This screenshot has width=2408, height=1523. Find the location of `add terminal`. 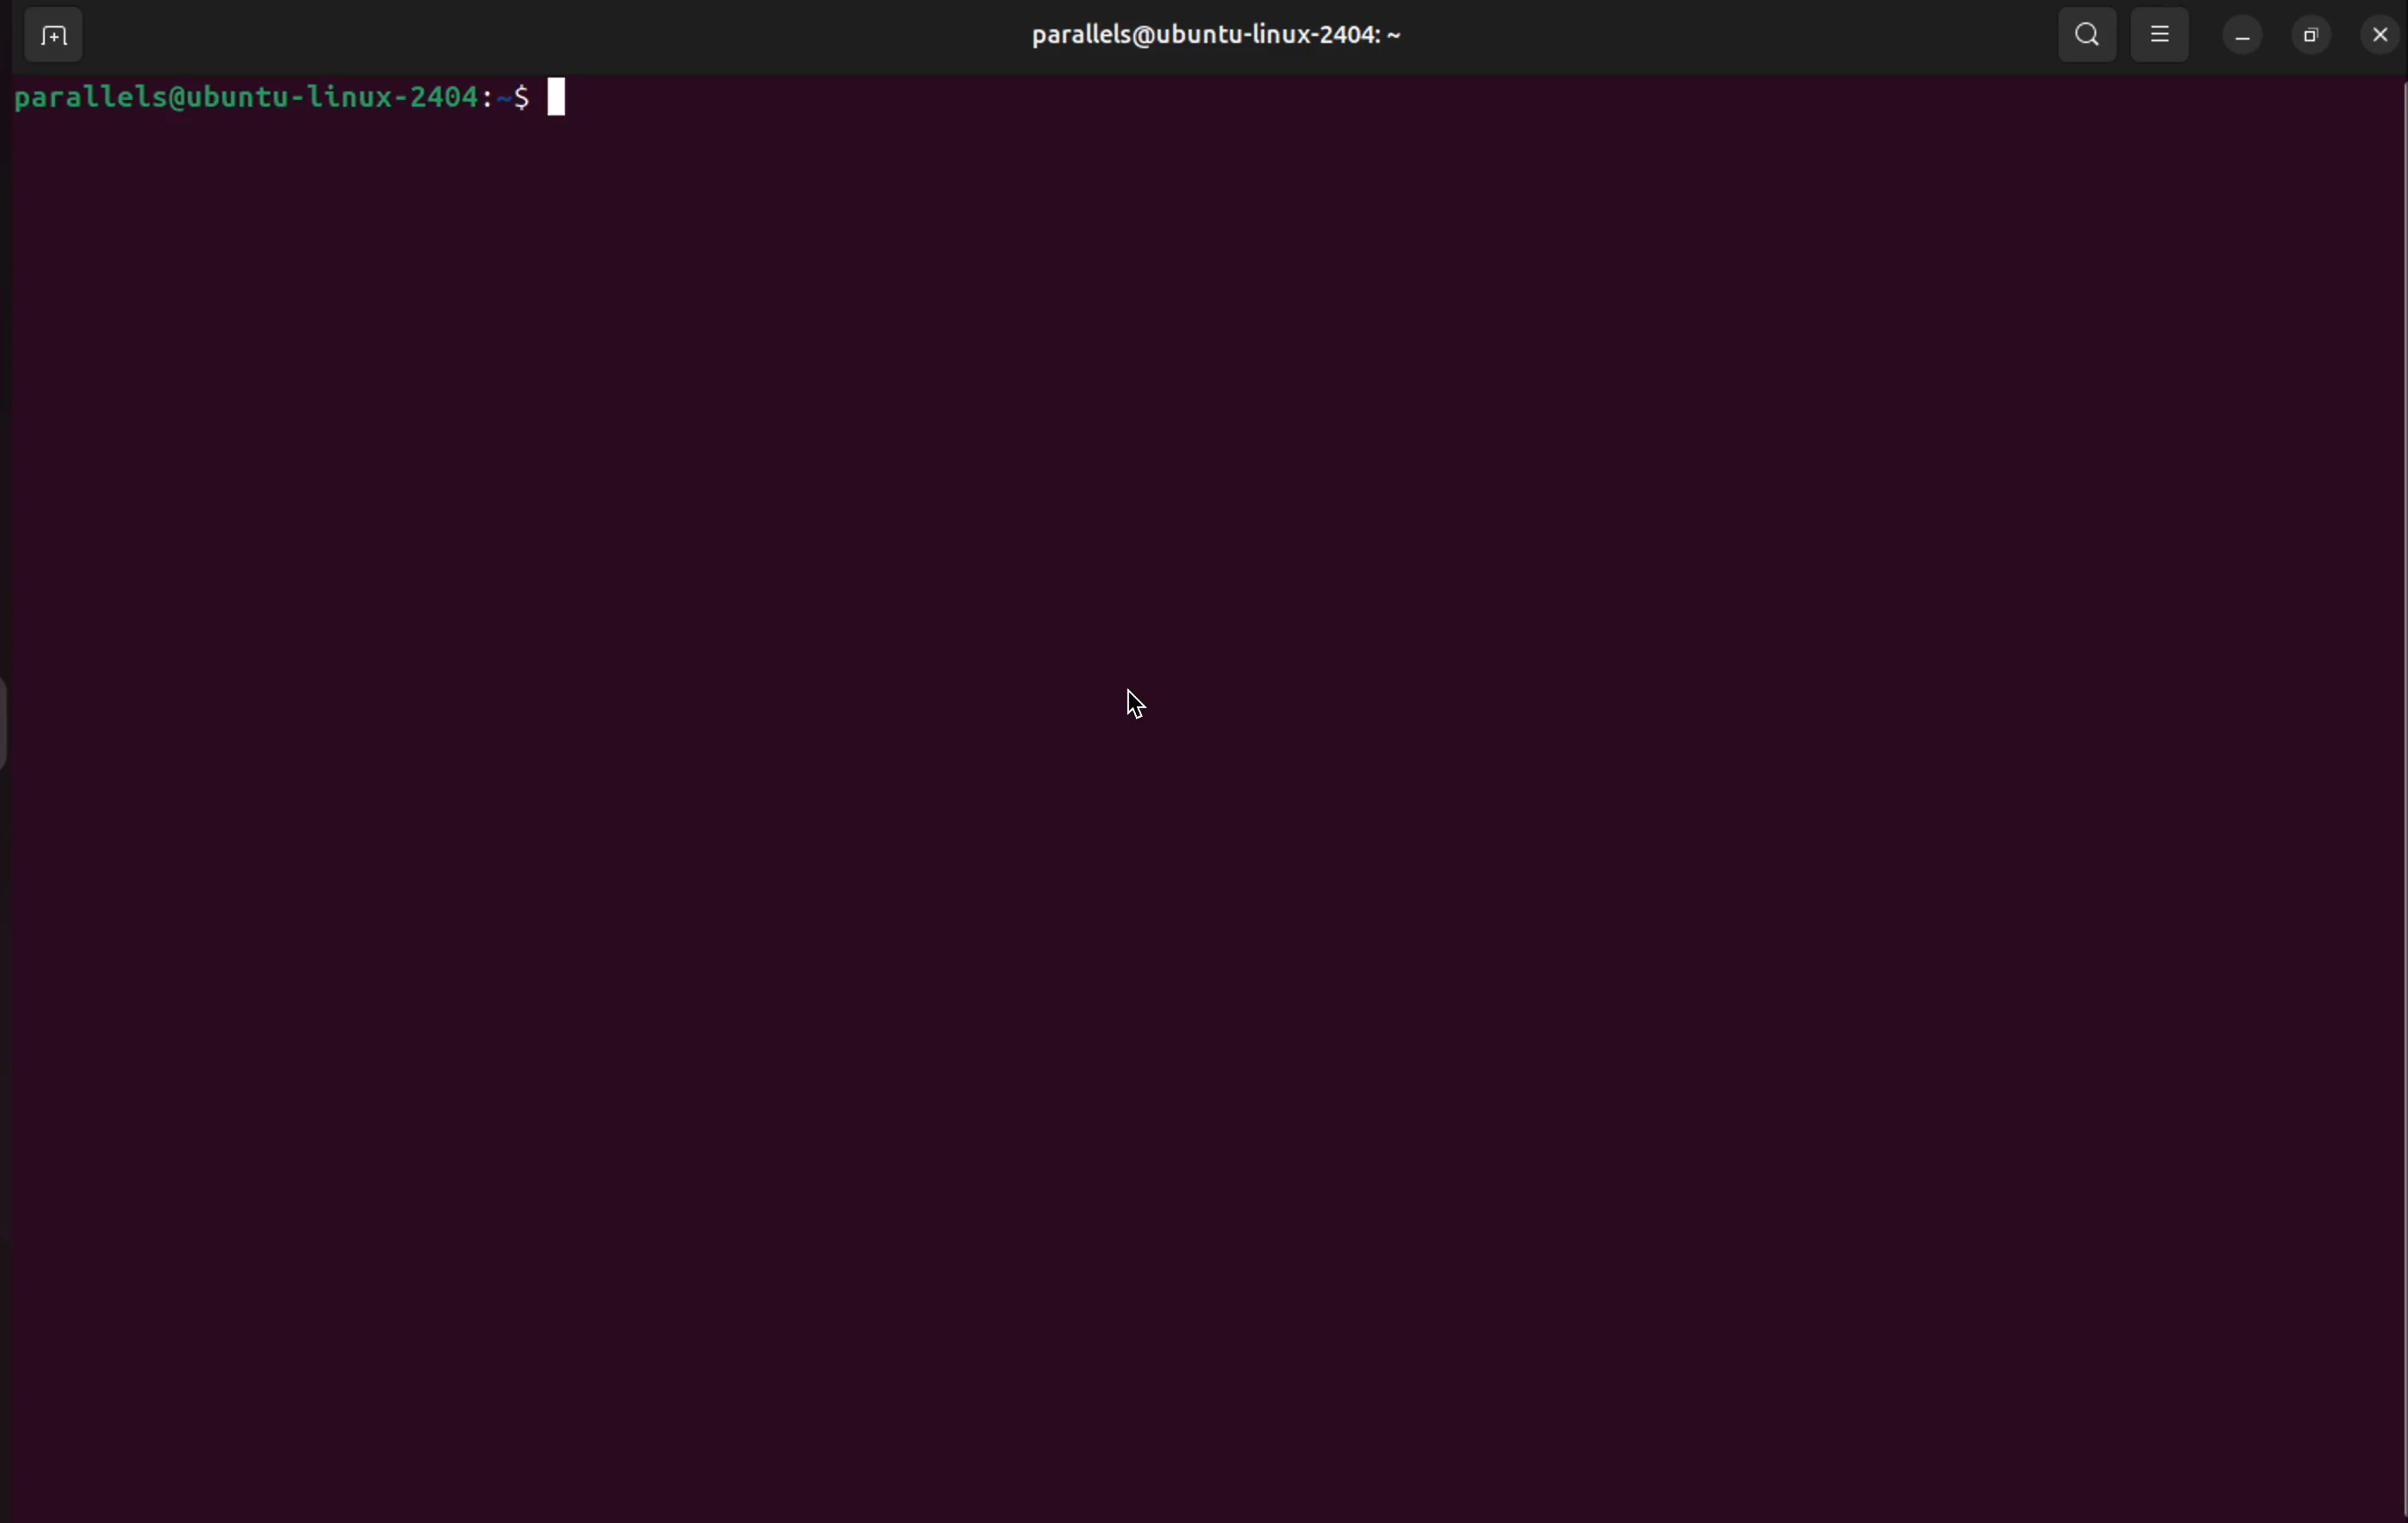

add terminal is located at coordinates (49, 37).